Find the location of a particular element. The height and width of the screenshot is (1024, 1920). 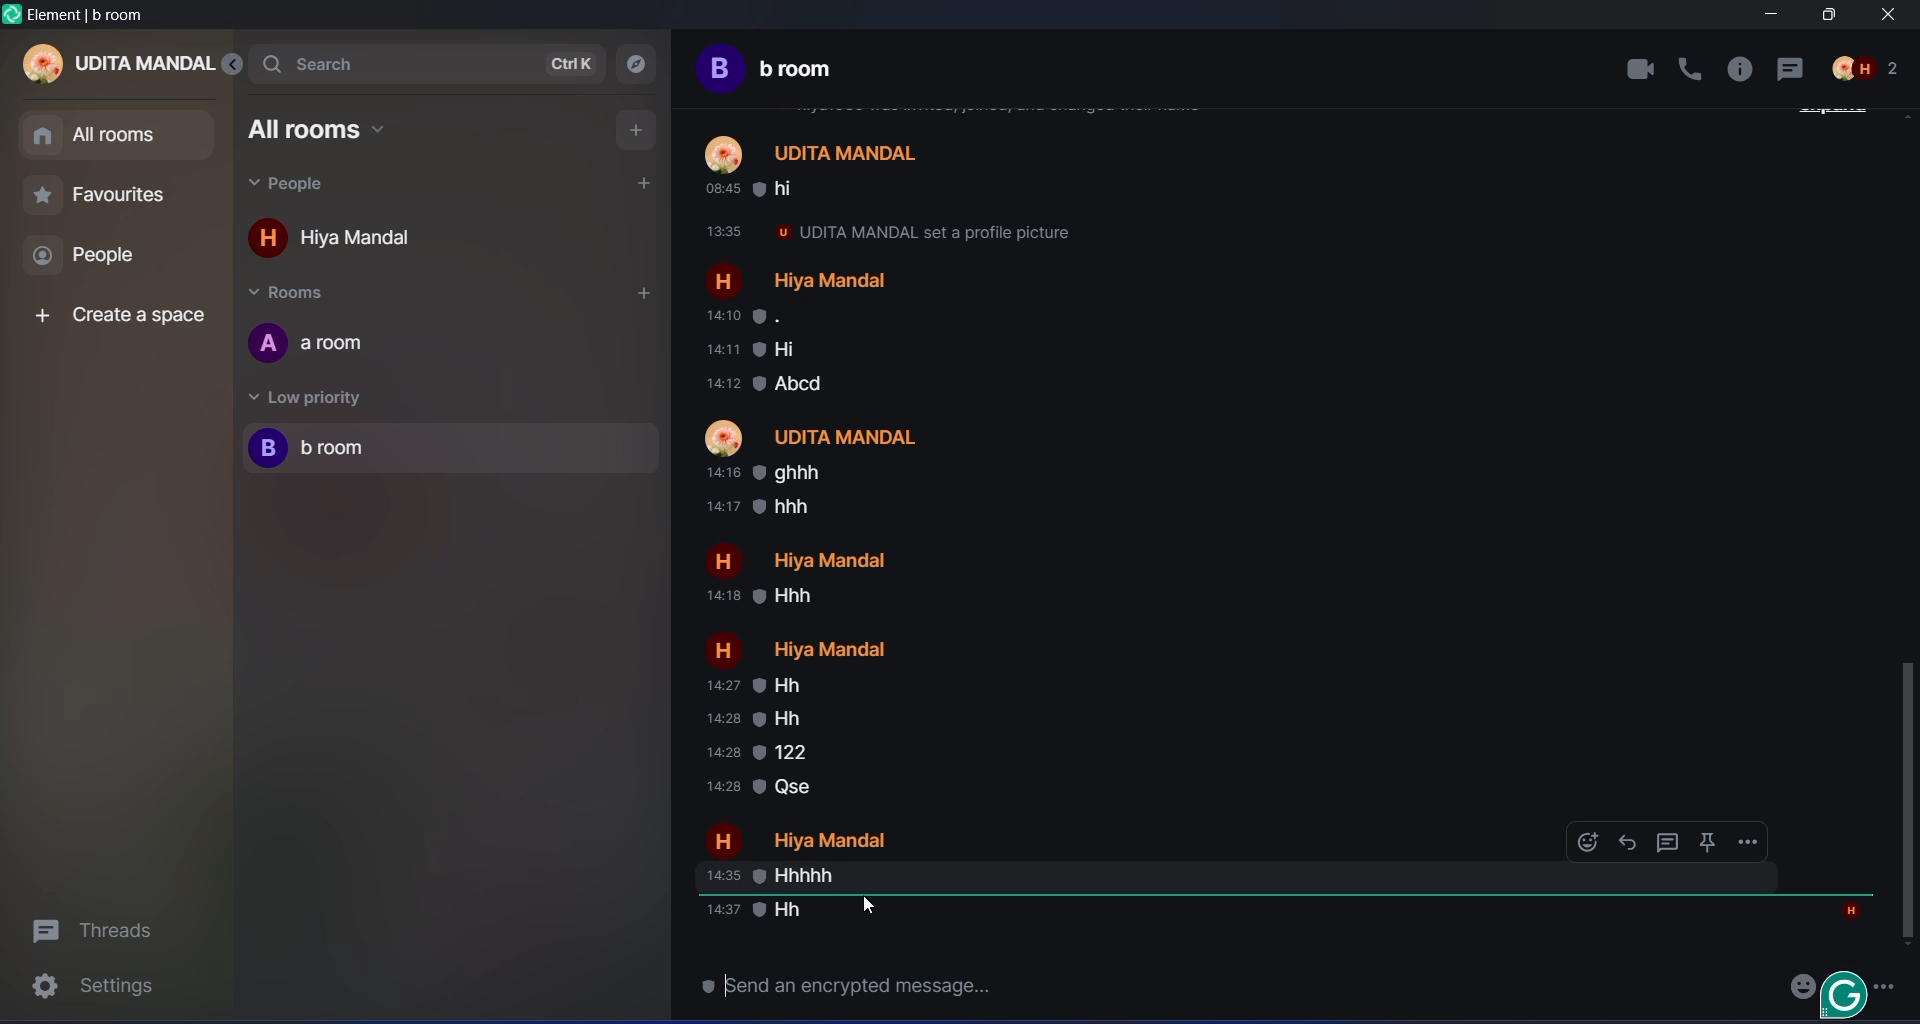

people is located at coordinates (301, 181).